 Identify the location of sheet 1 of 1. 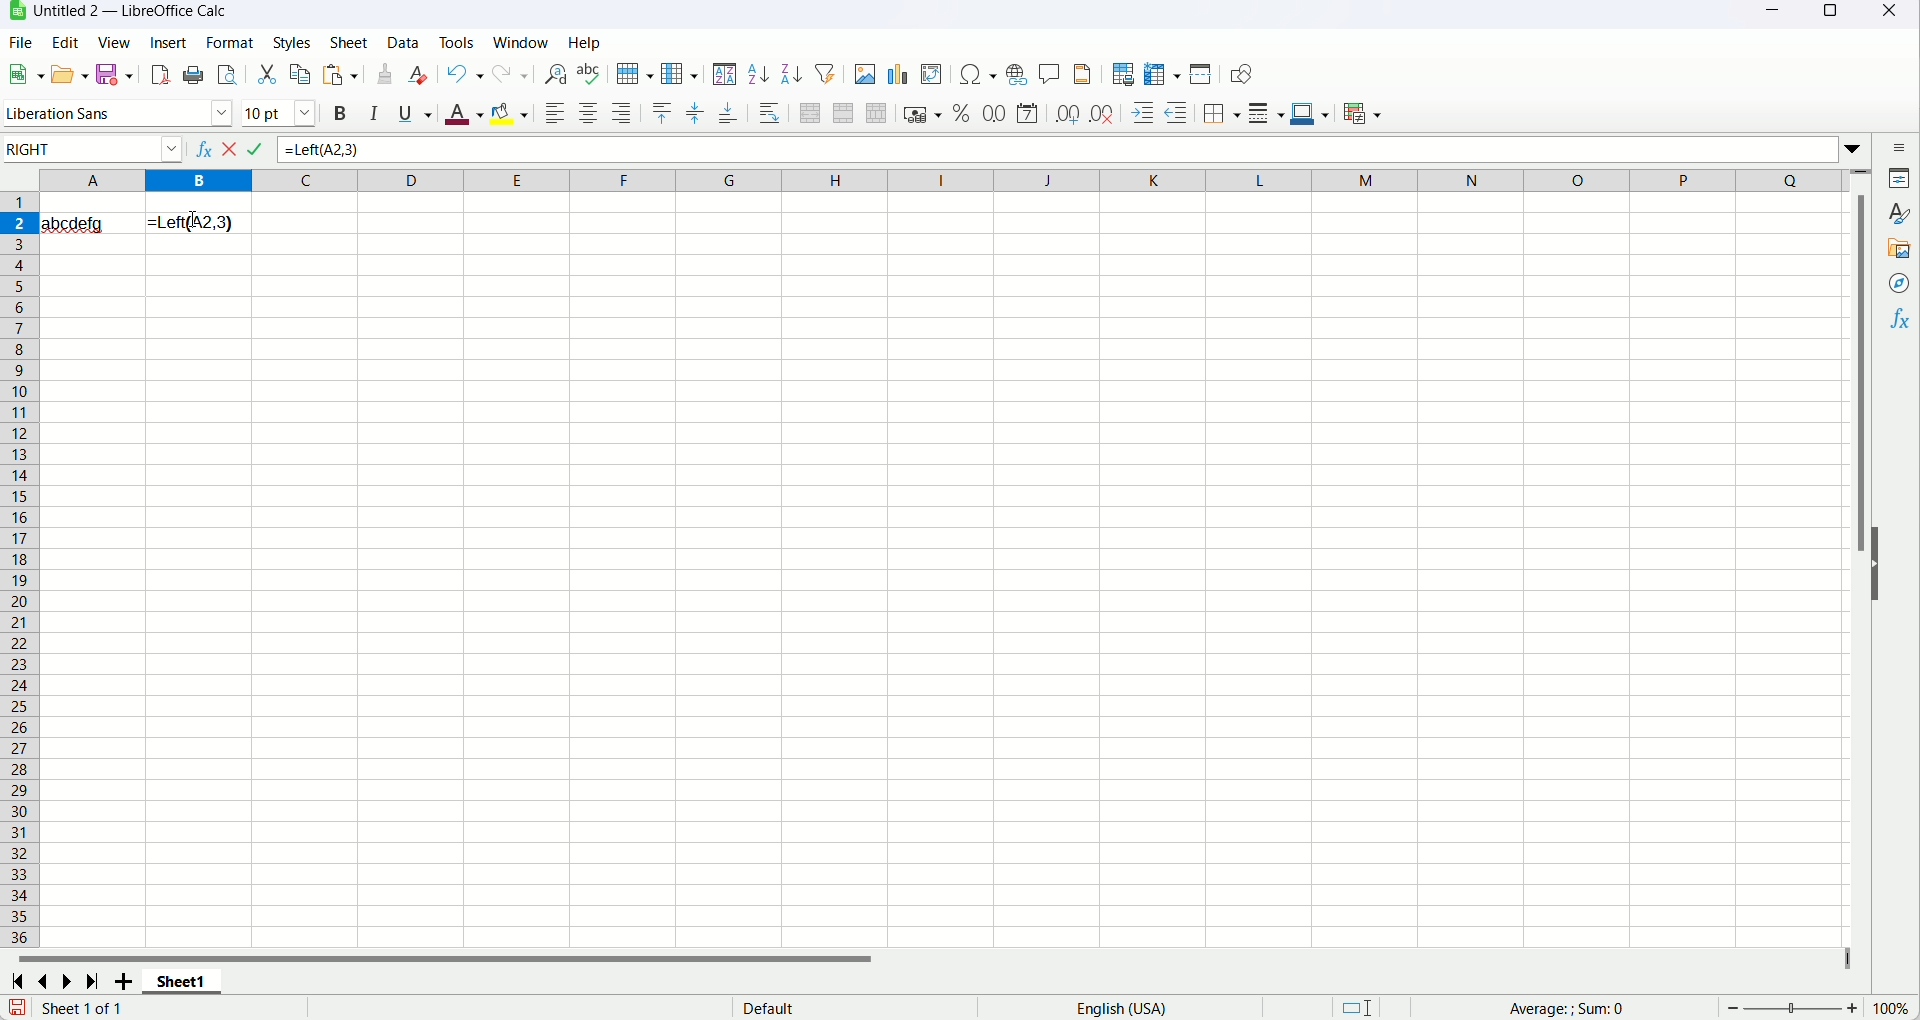
(87, 1009).